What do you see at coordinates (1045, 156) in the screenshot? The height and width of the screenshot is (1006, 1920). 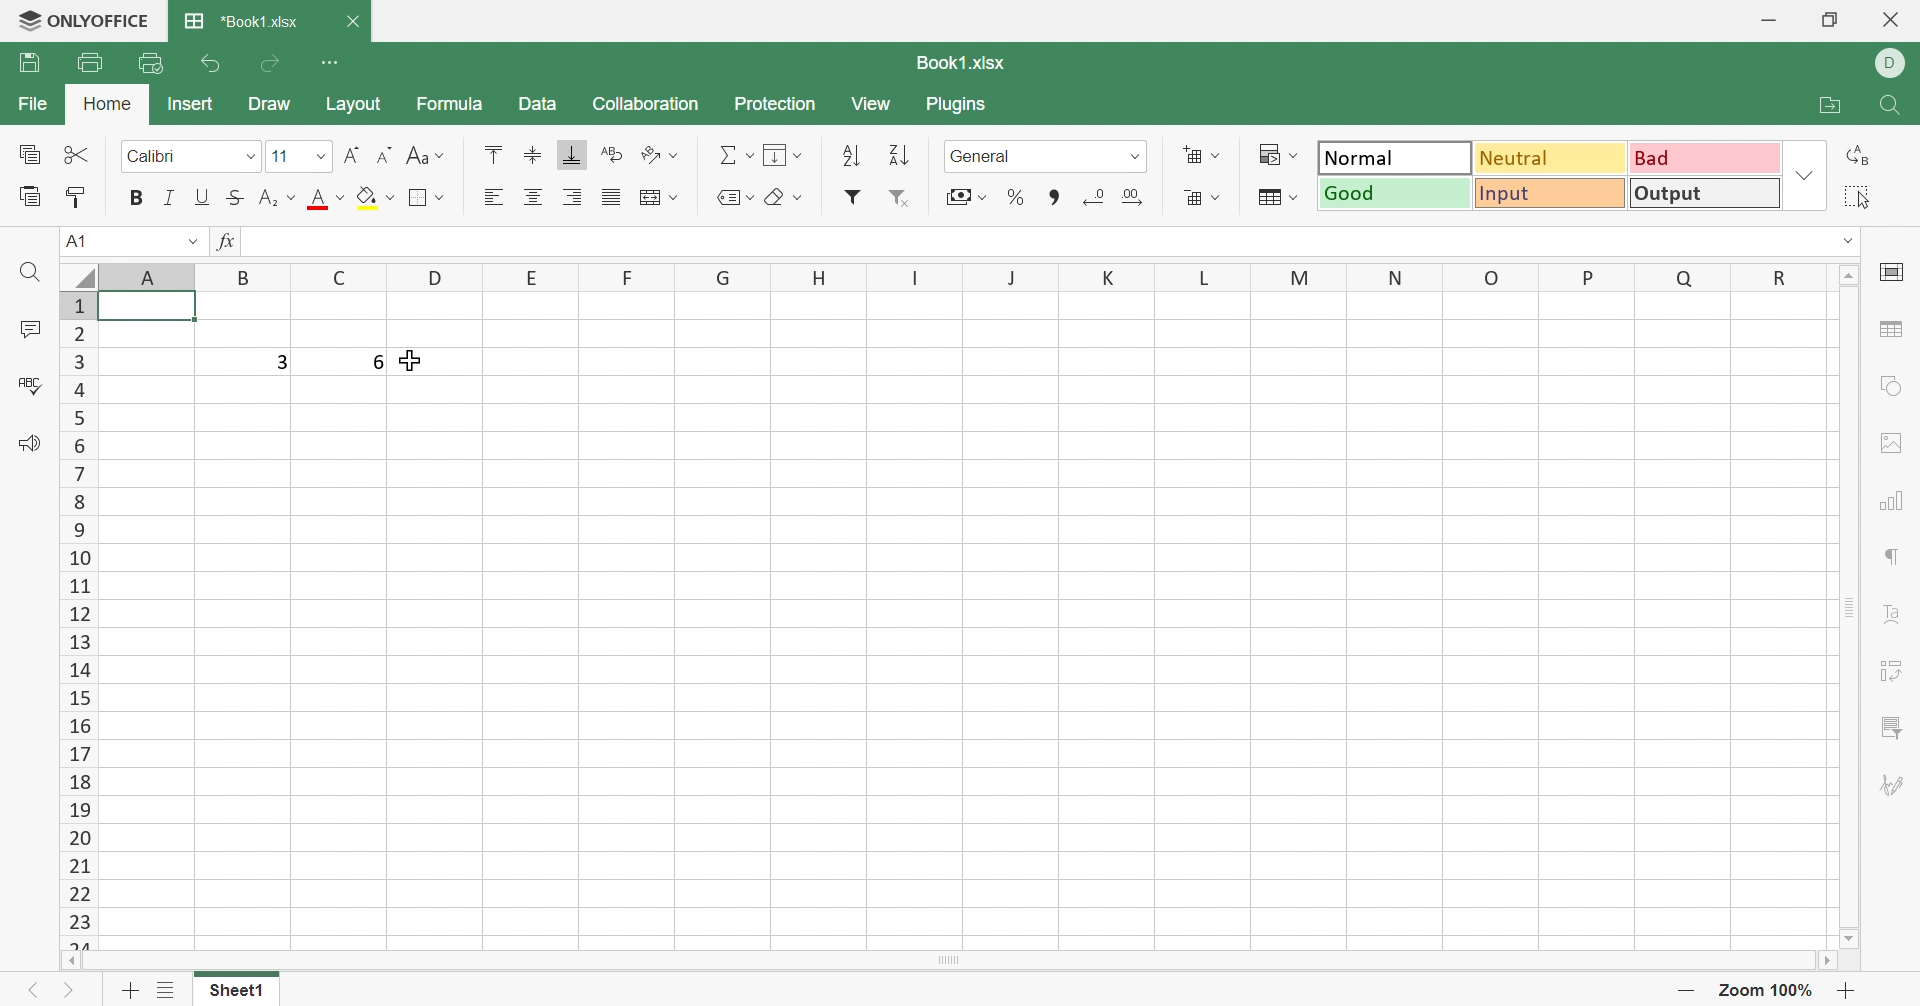 I see `Number format` at bounding box center [1045, 156].